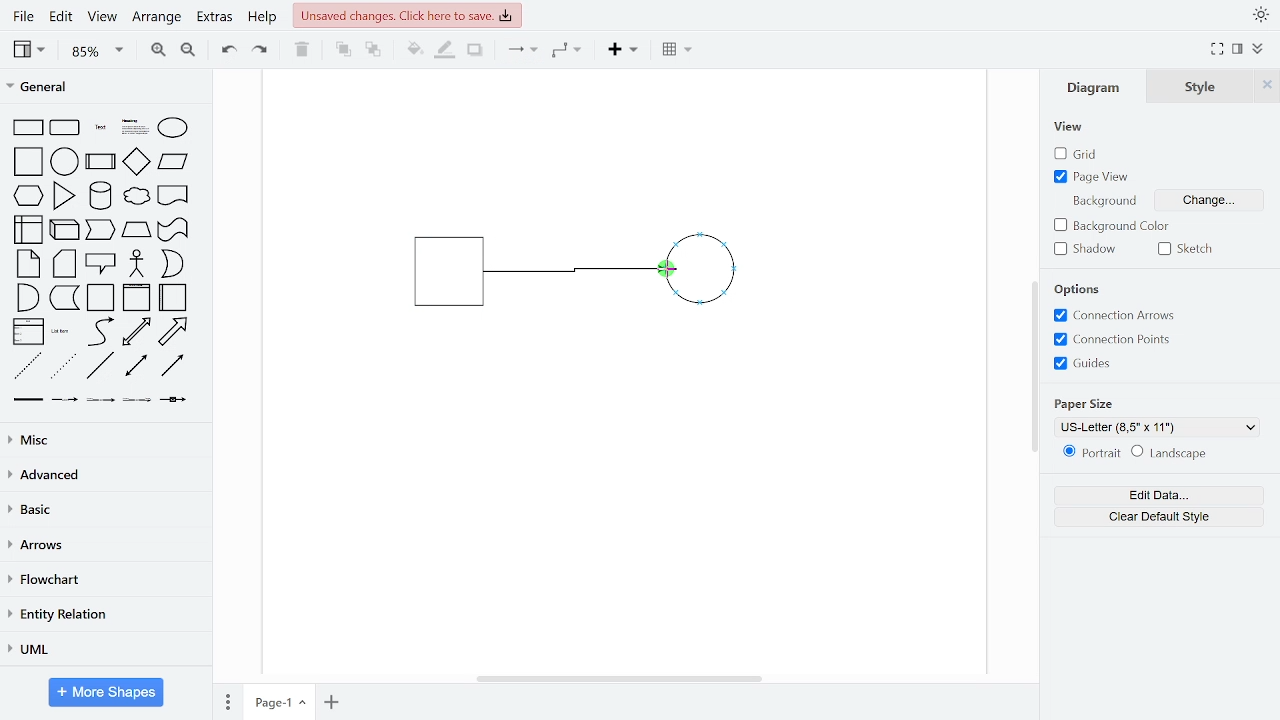 The width and height of the screenshot is (1280, 720). What do you see at coordinates (1112, 339) in the screenshot?
I see `connection points` at bounding box center [1112, 339].